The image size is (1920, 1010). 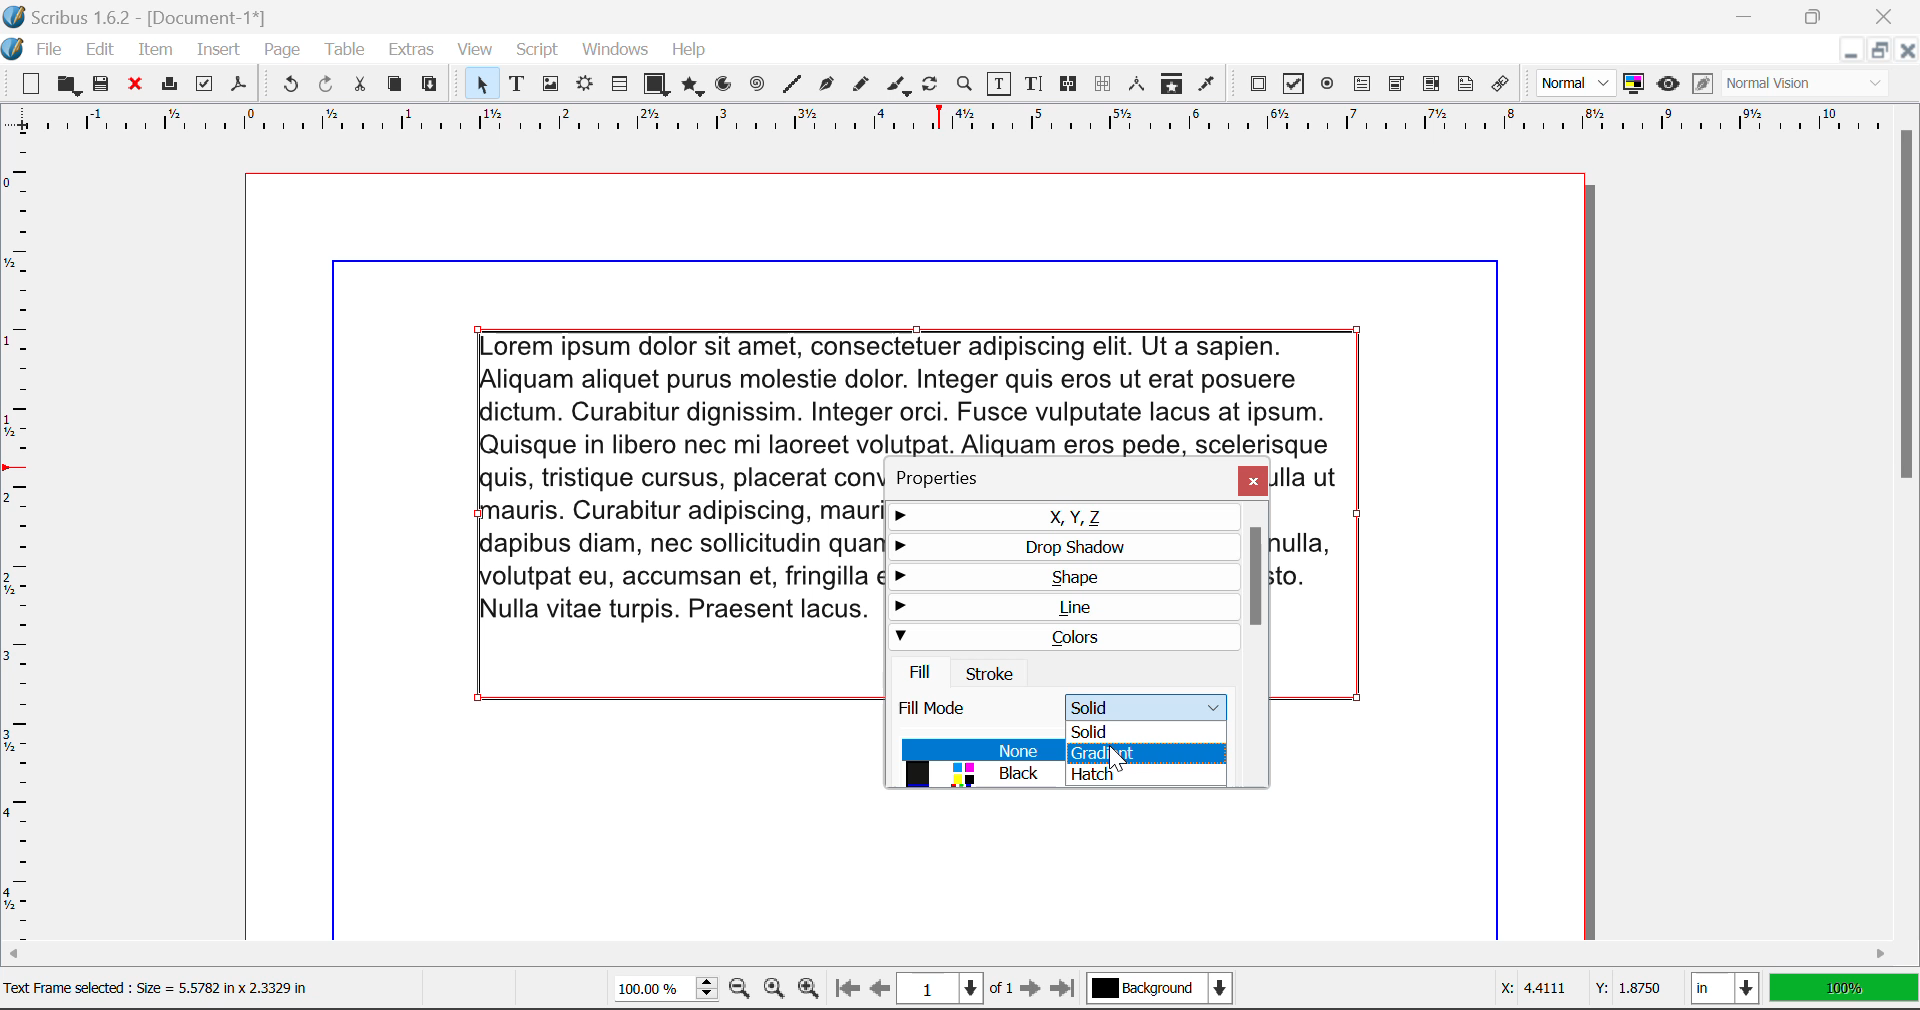 I want to click on Edit, so click(x=100, y=50).